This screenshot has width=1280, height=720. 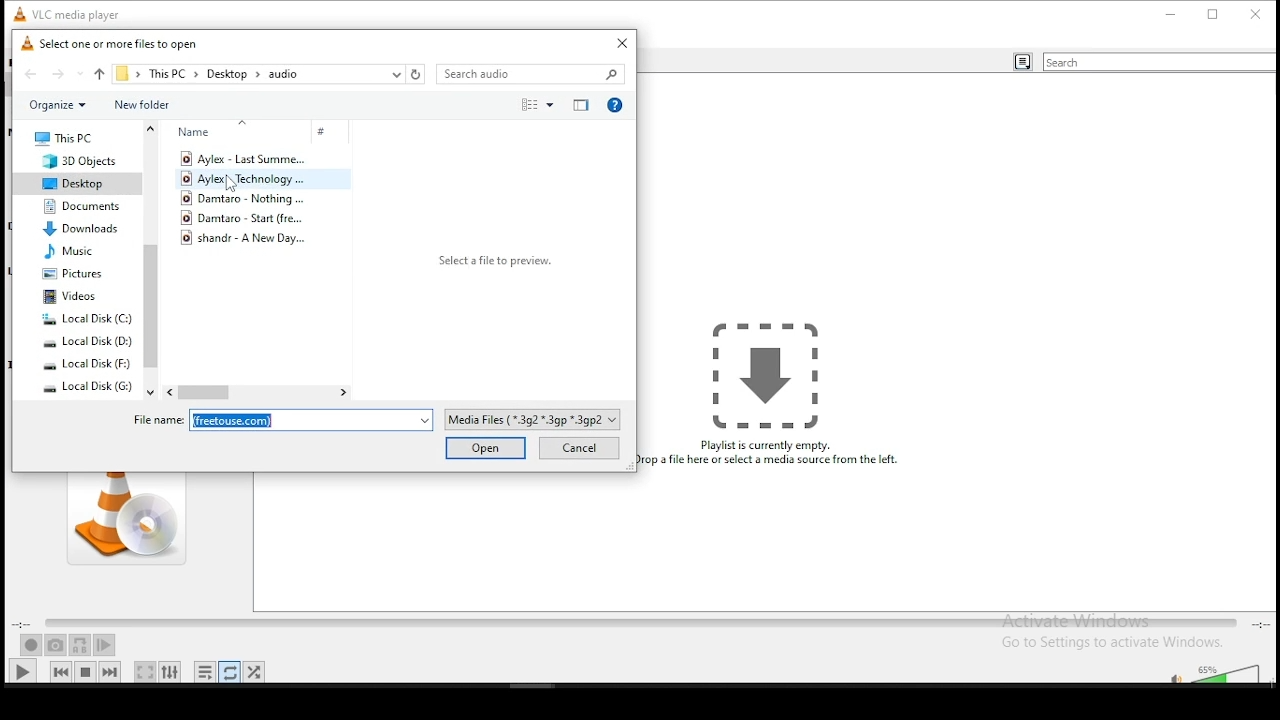 I want to click on album art, so click(x=126, y=519).